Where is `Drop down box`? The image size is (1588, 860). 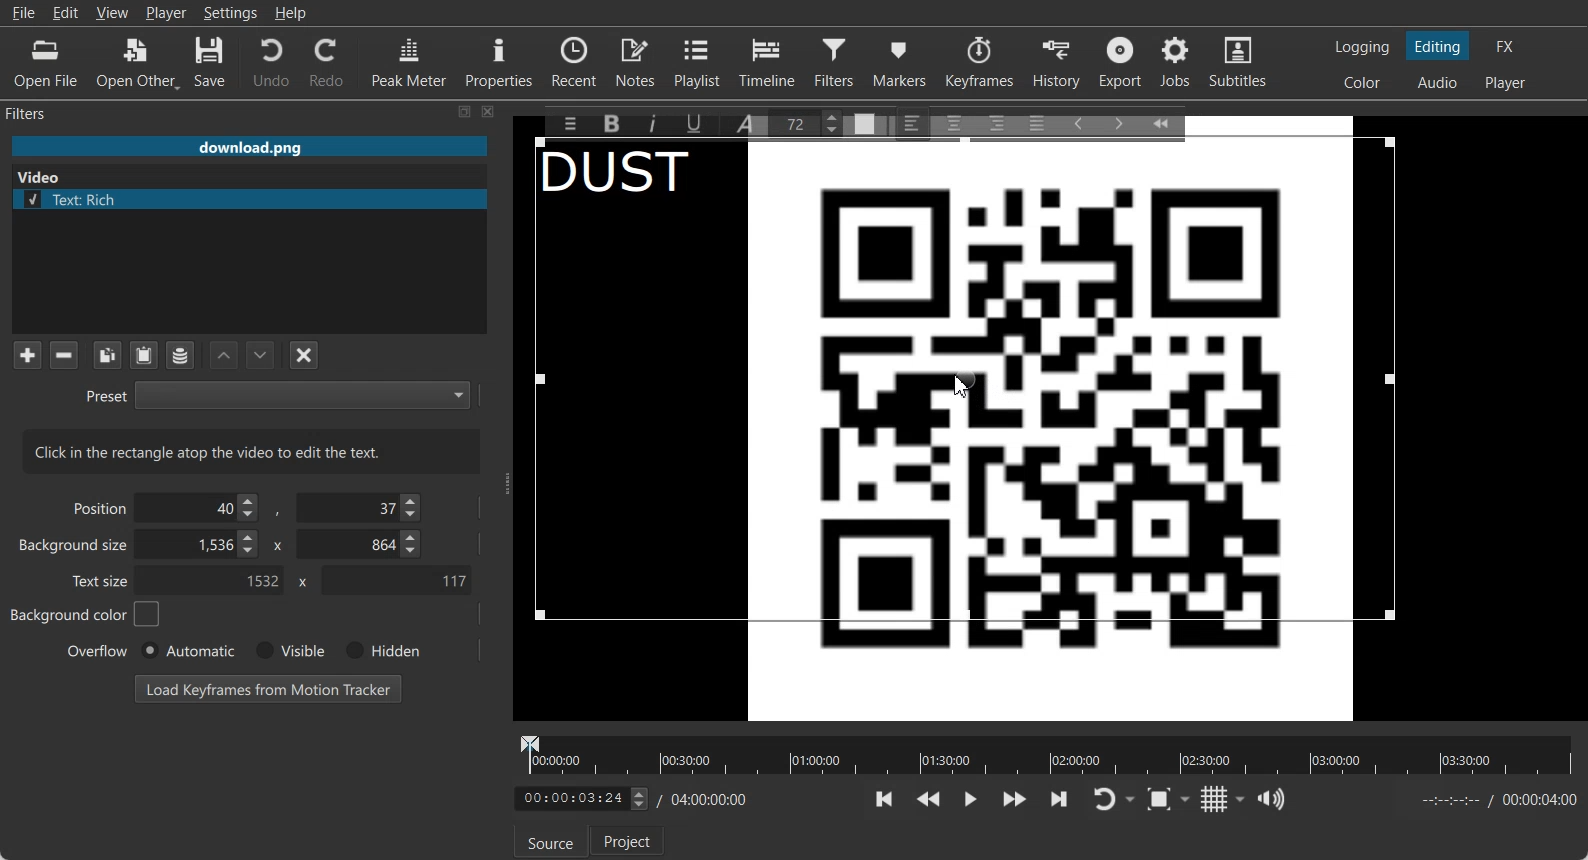
Drop down box is located at coordinates (1132, 800).